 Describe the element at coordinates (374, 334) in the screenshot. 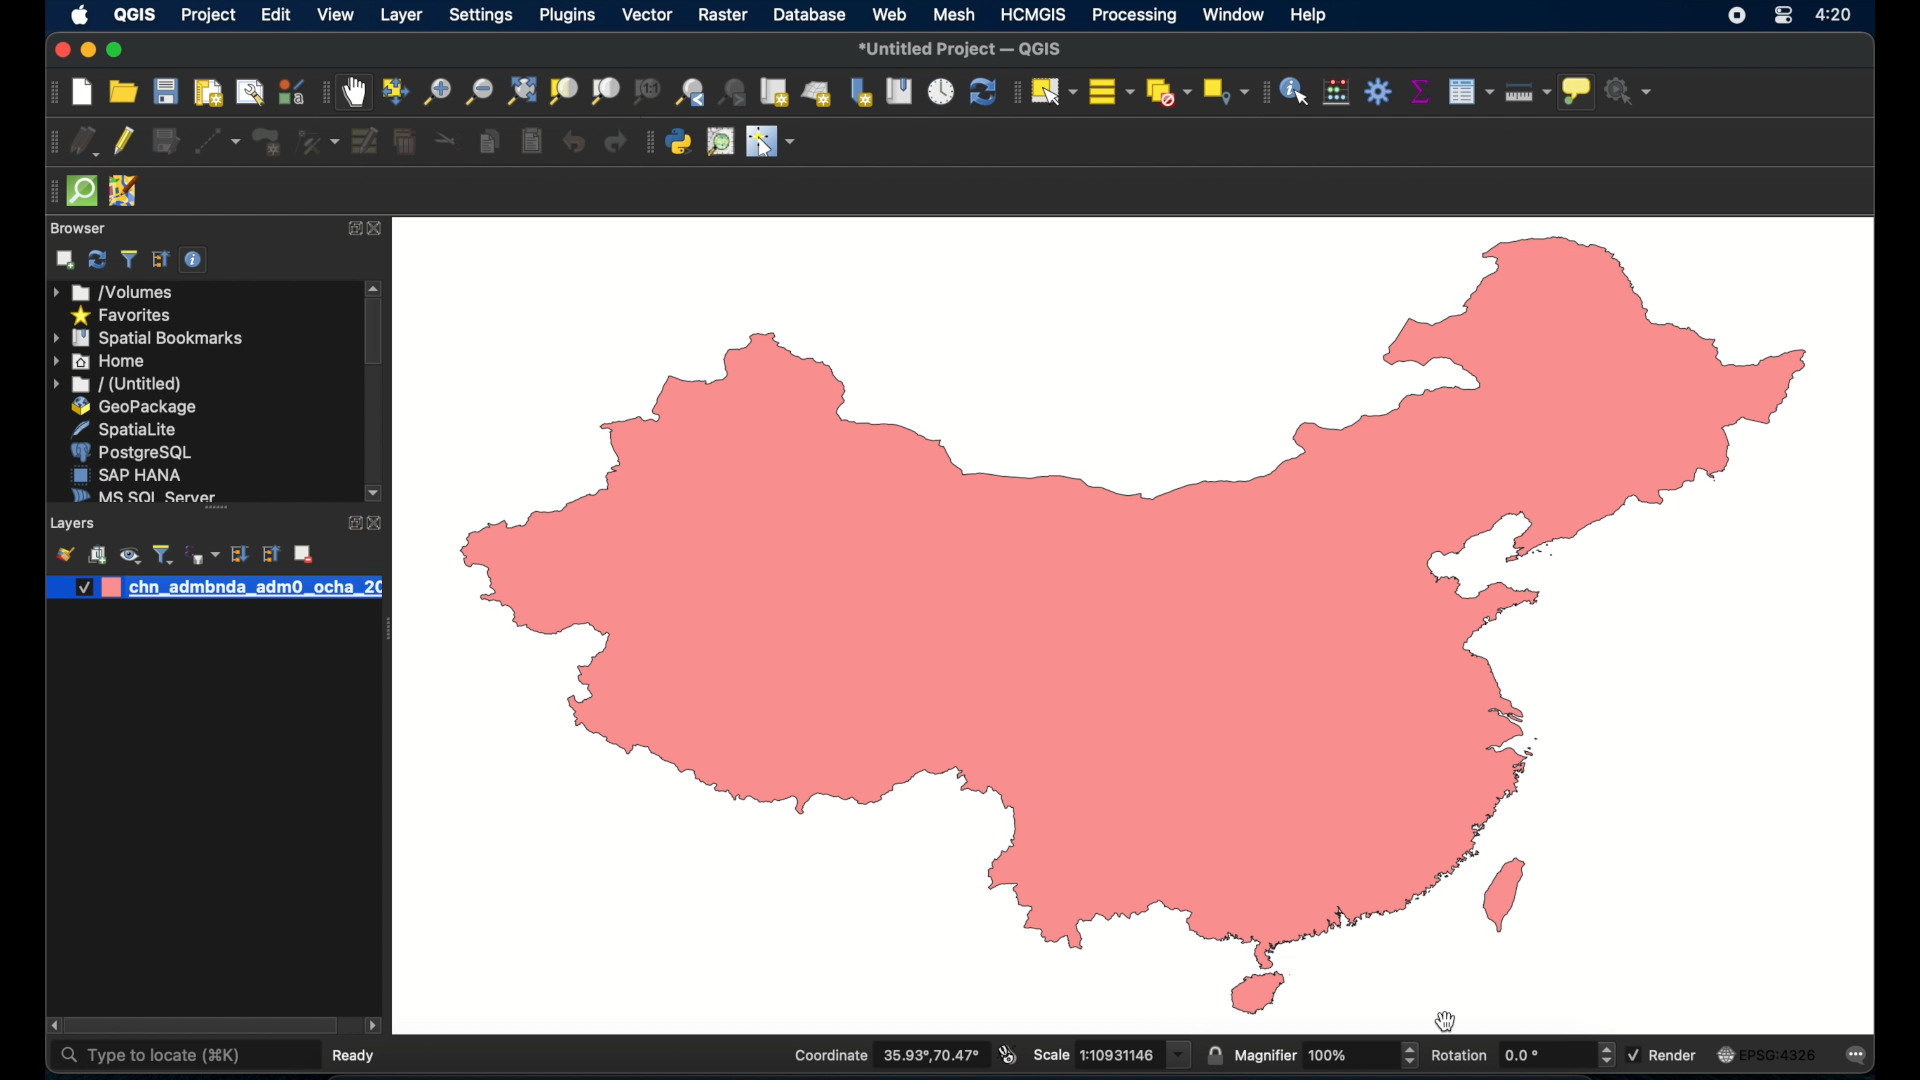

I see `scroll box` at that location.